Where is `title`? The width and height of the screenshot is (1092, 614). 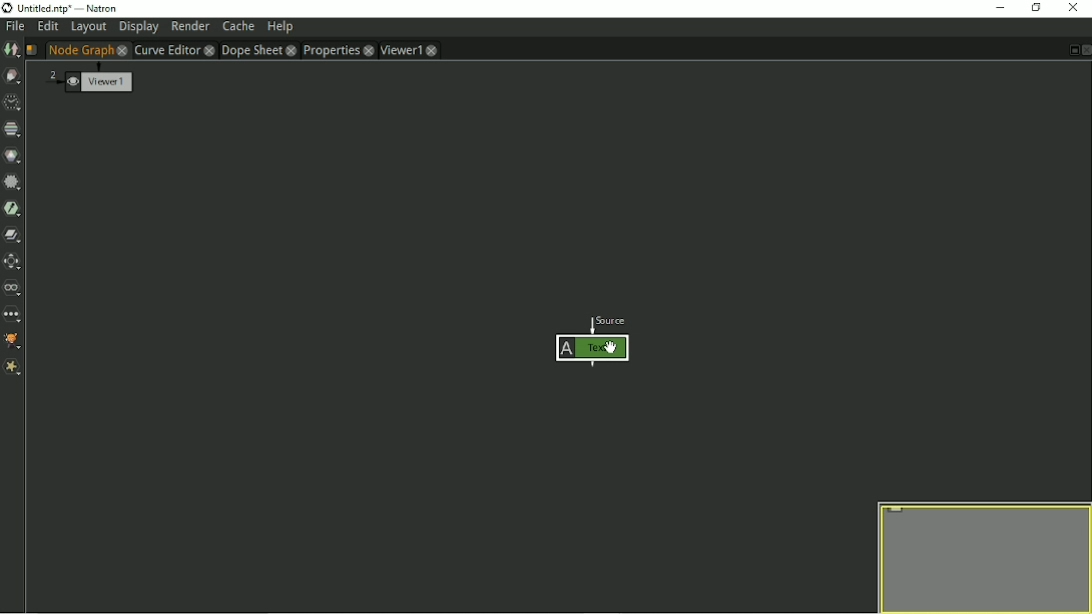
title is located at coordinates (69, 10).